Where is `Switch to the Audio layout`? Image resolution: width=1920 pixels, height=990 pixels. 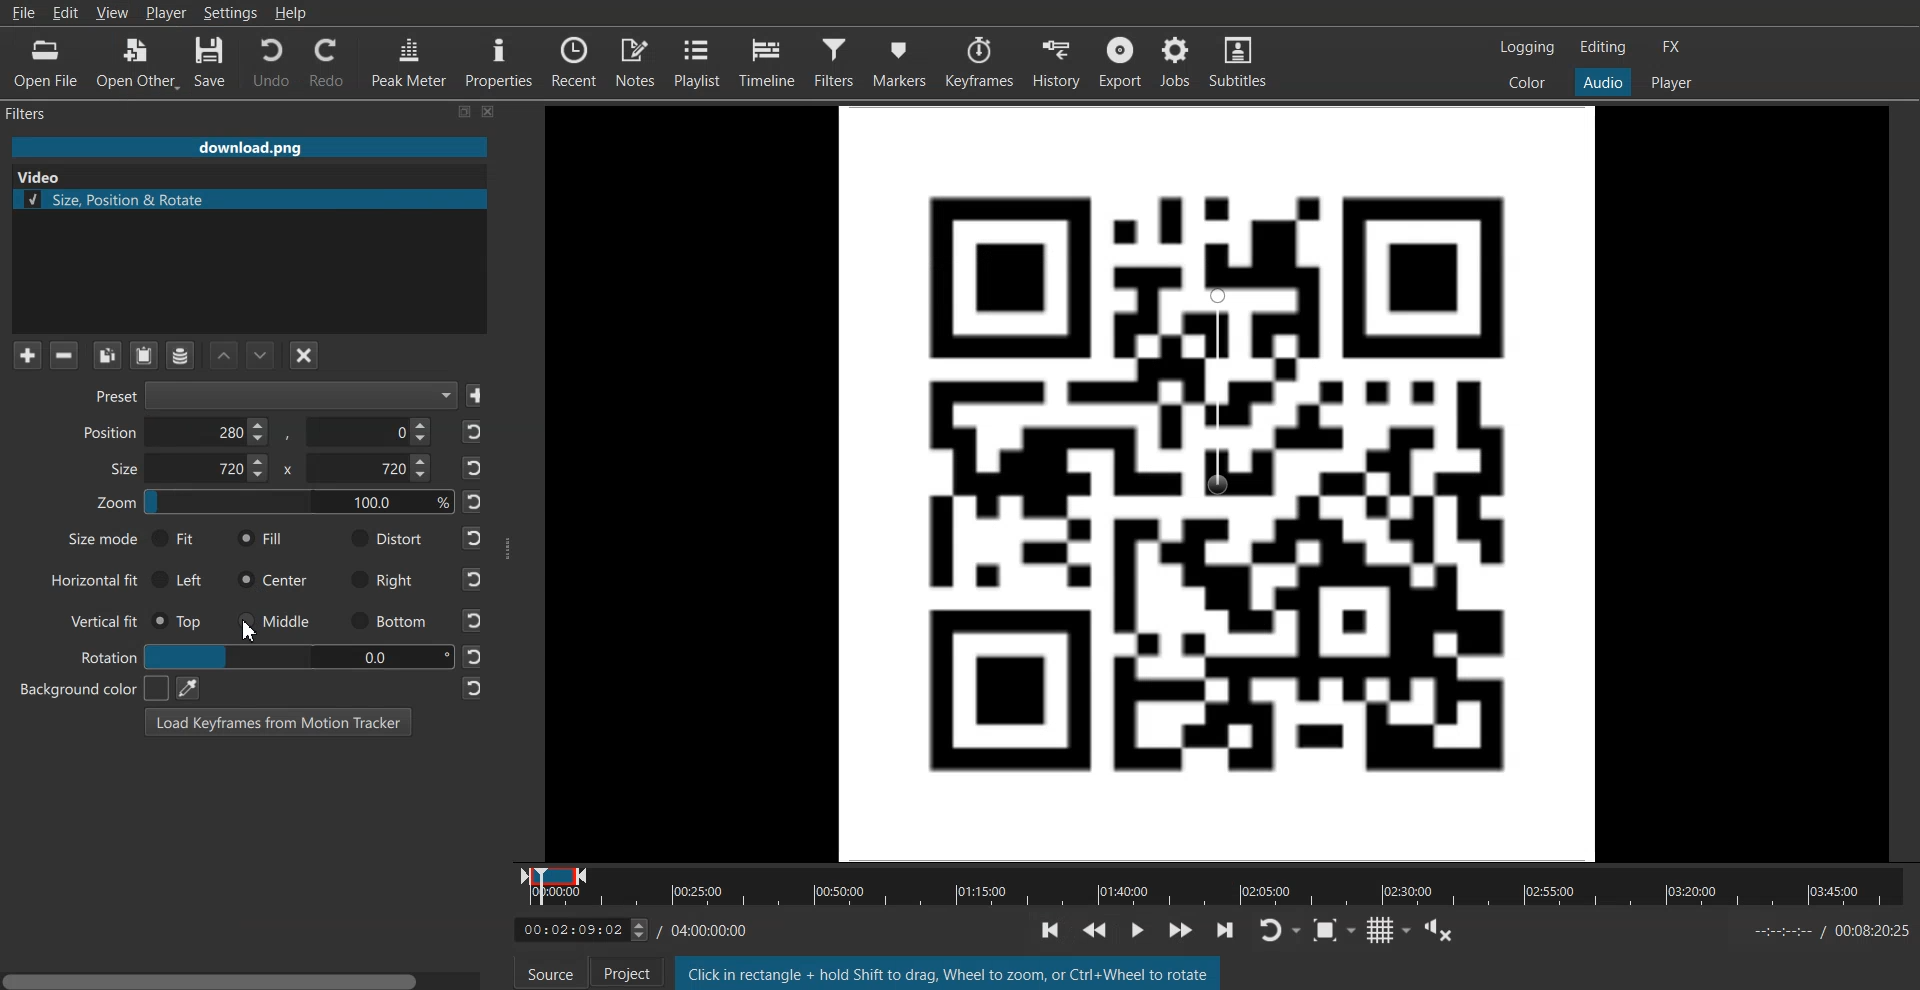 Switch to the Audio layout is located at coordinates (1602, 82).